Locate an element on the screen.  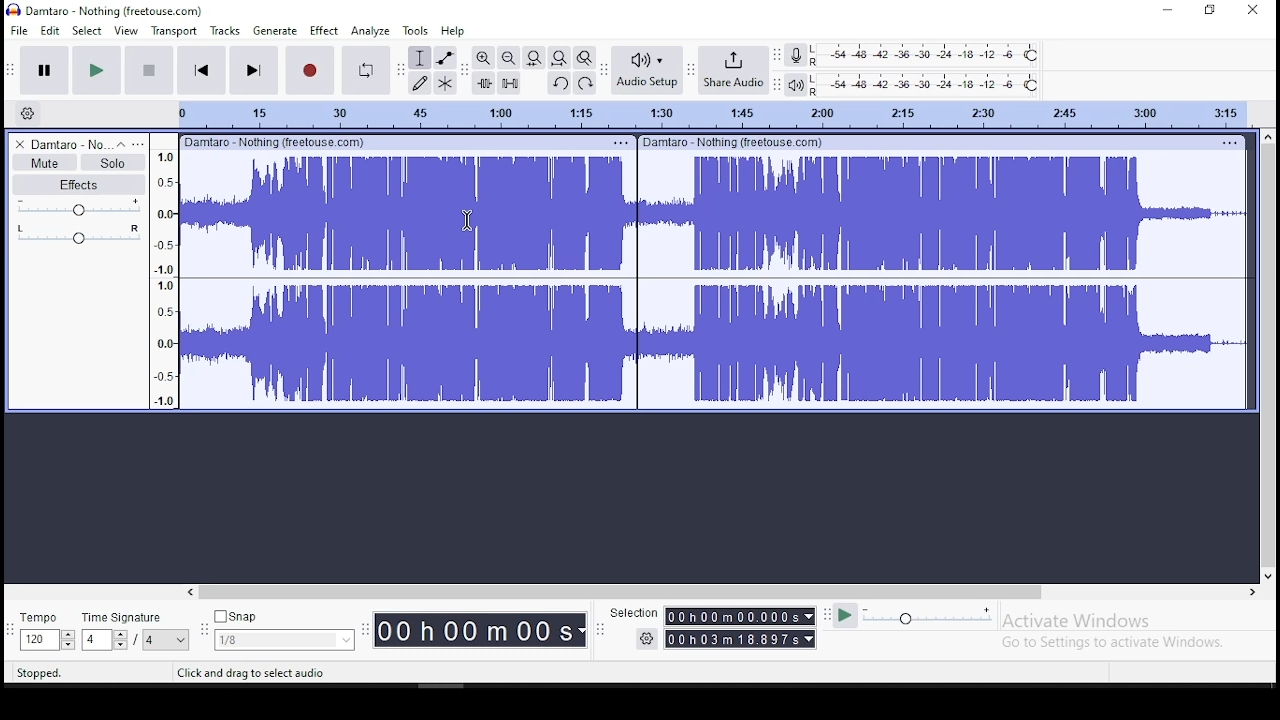
timeline settings is located at coordinates (26, 113).